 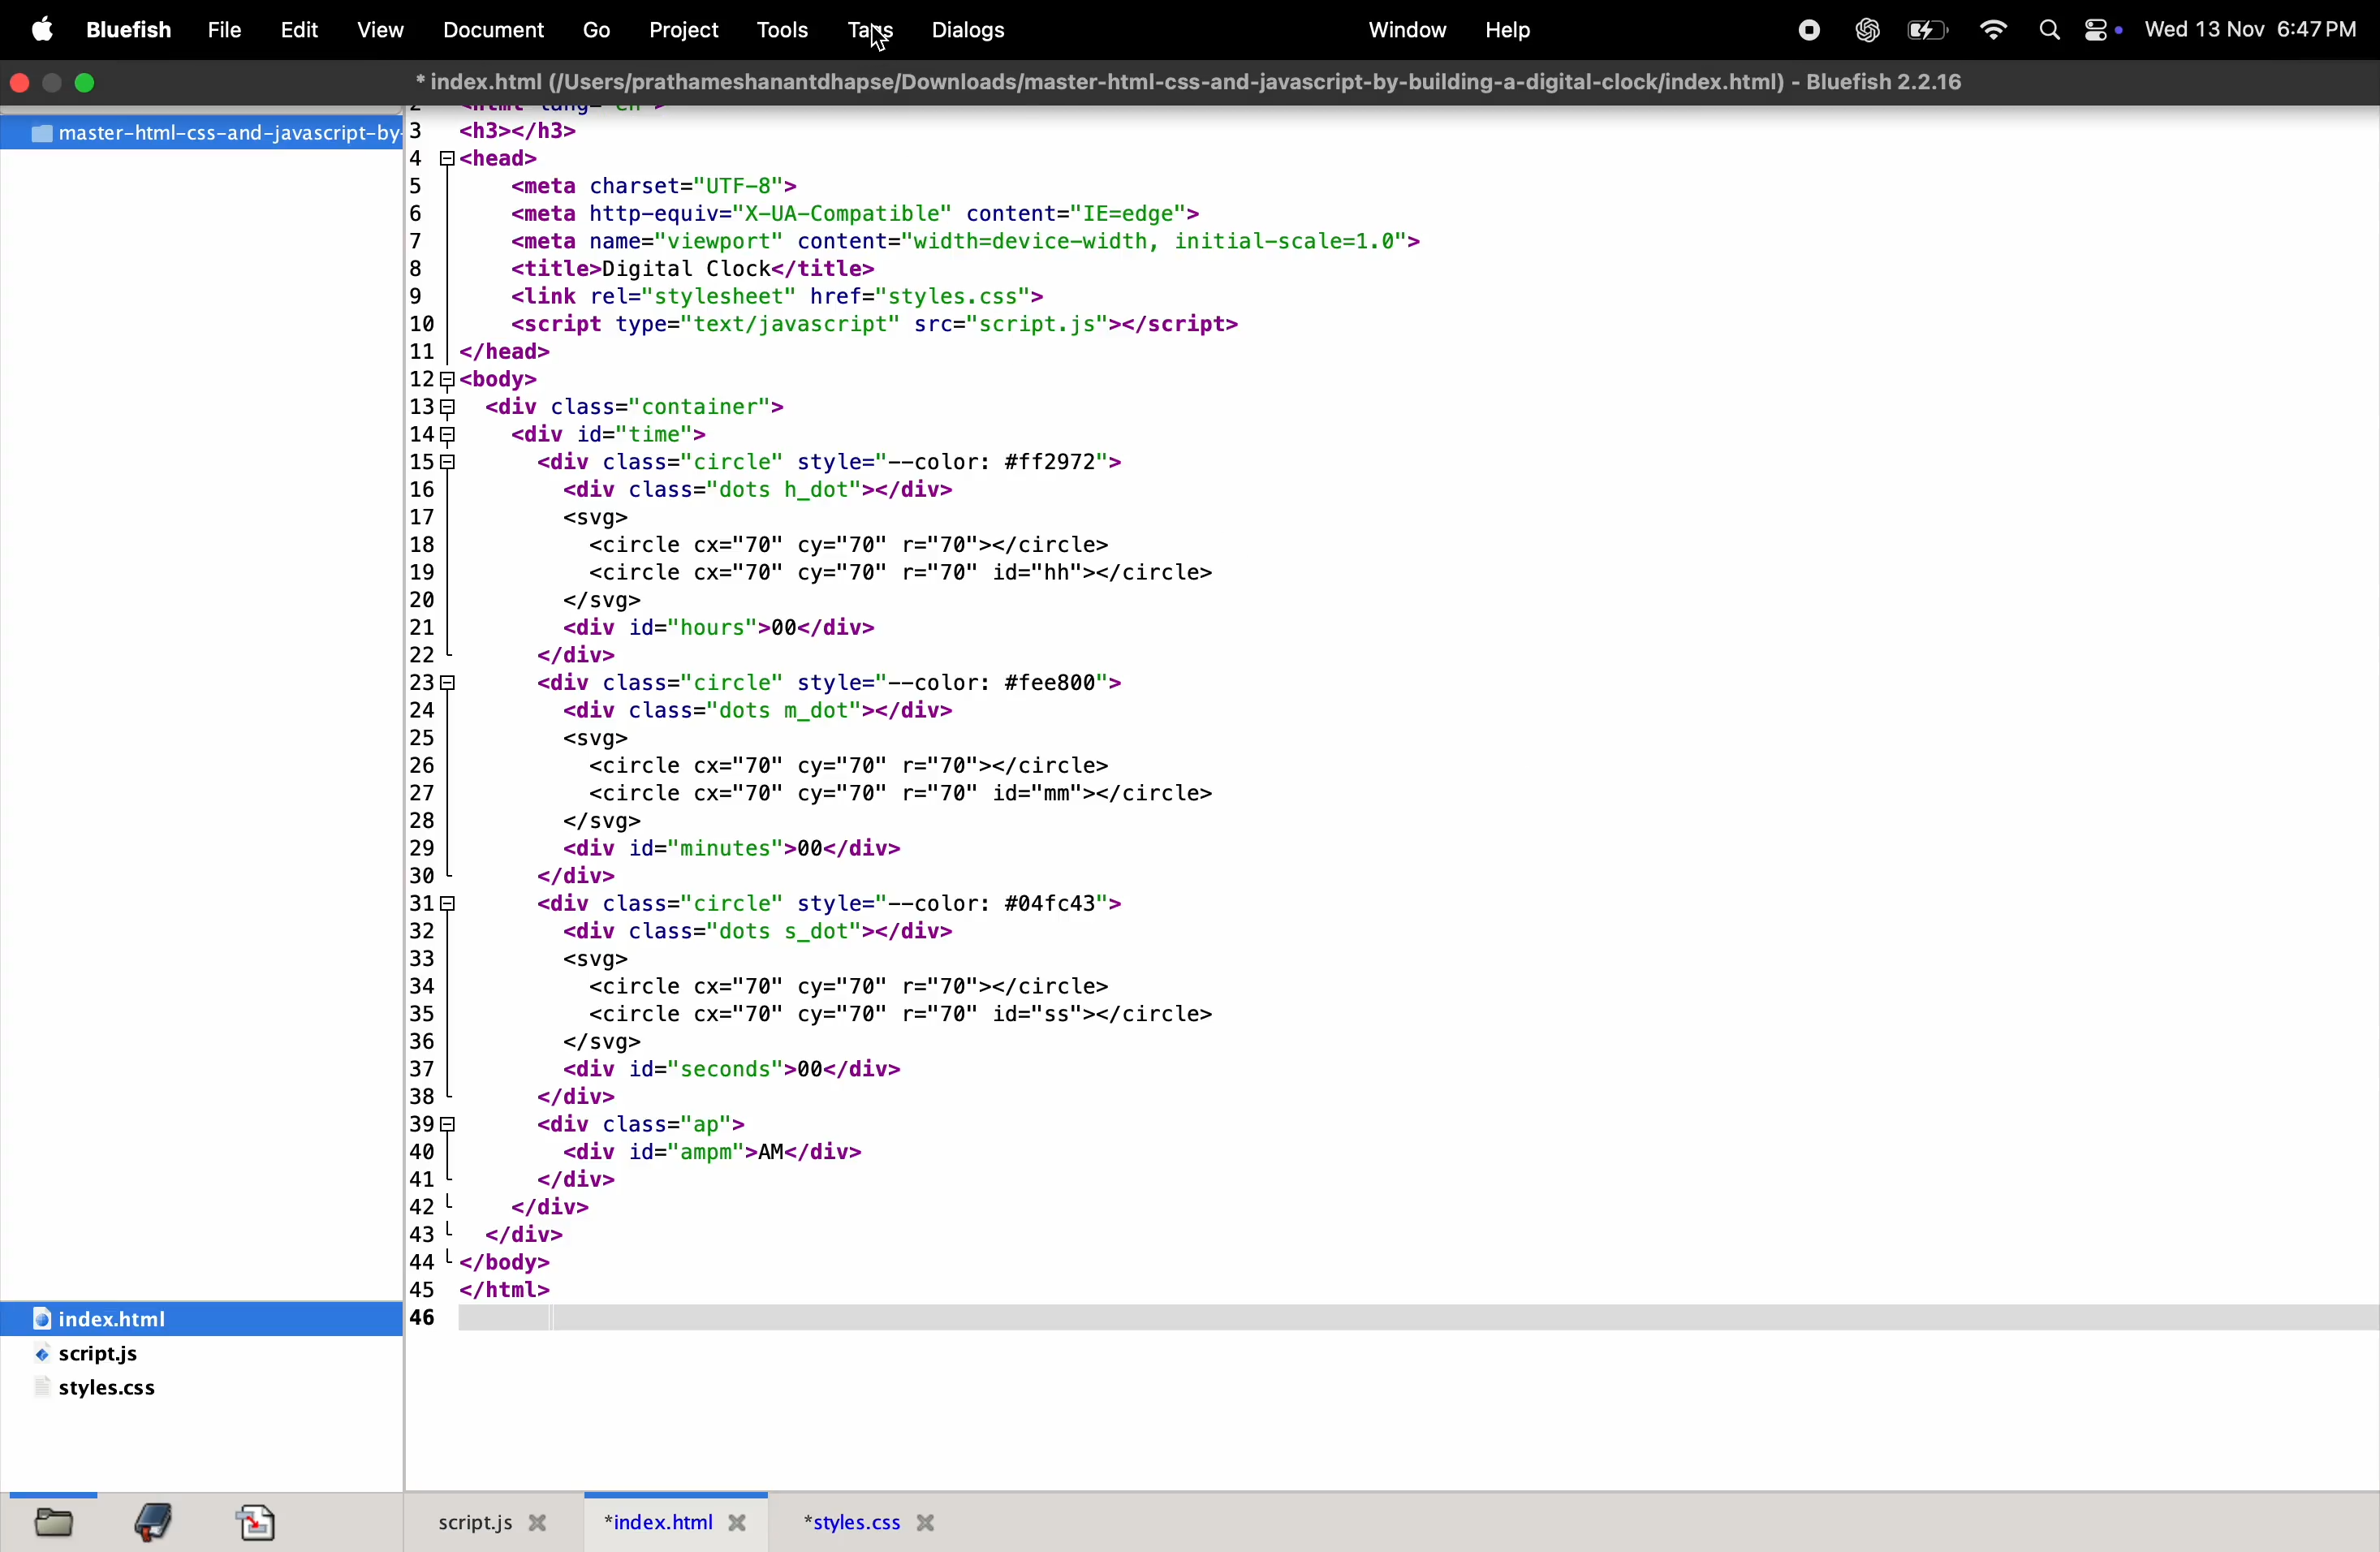 I want to click on Go, so click(x=593, y=30).